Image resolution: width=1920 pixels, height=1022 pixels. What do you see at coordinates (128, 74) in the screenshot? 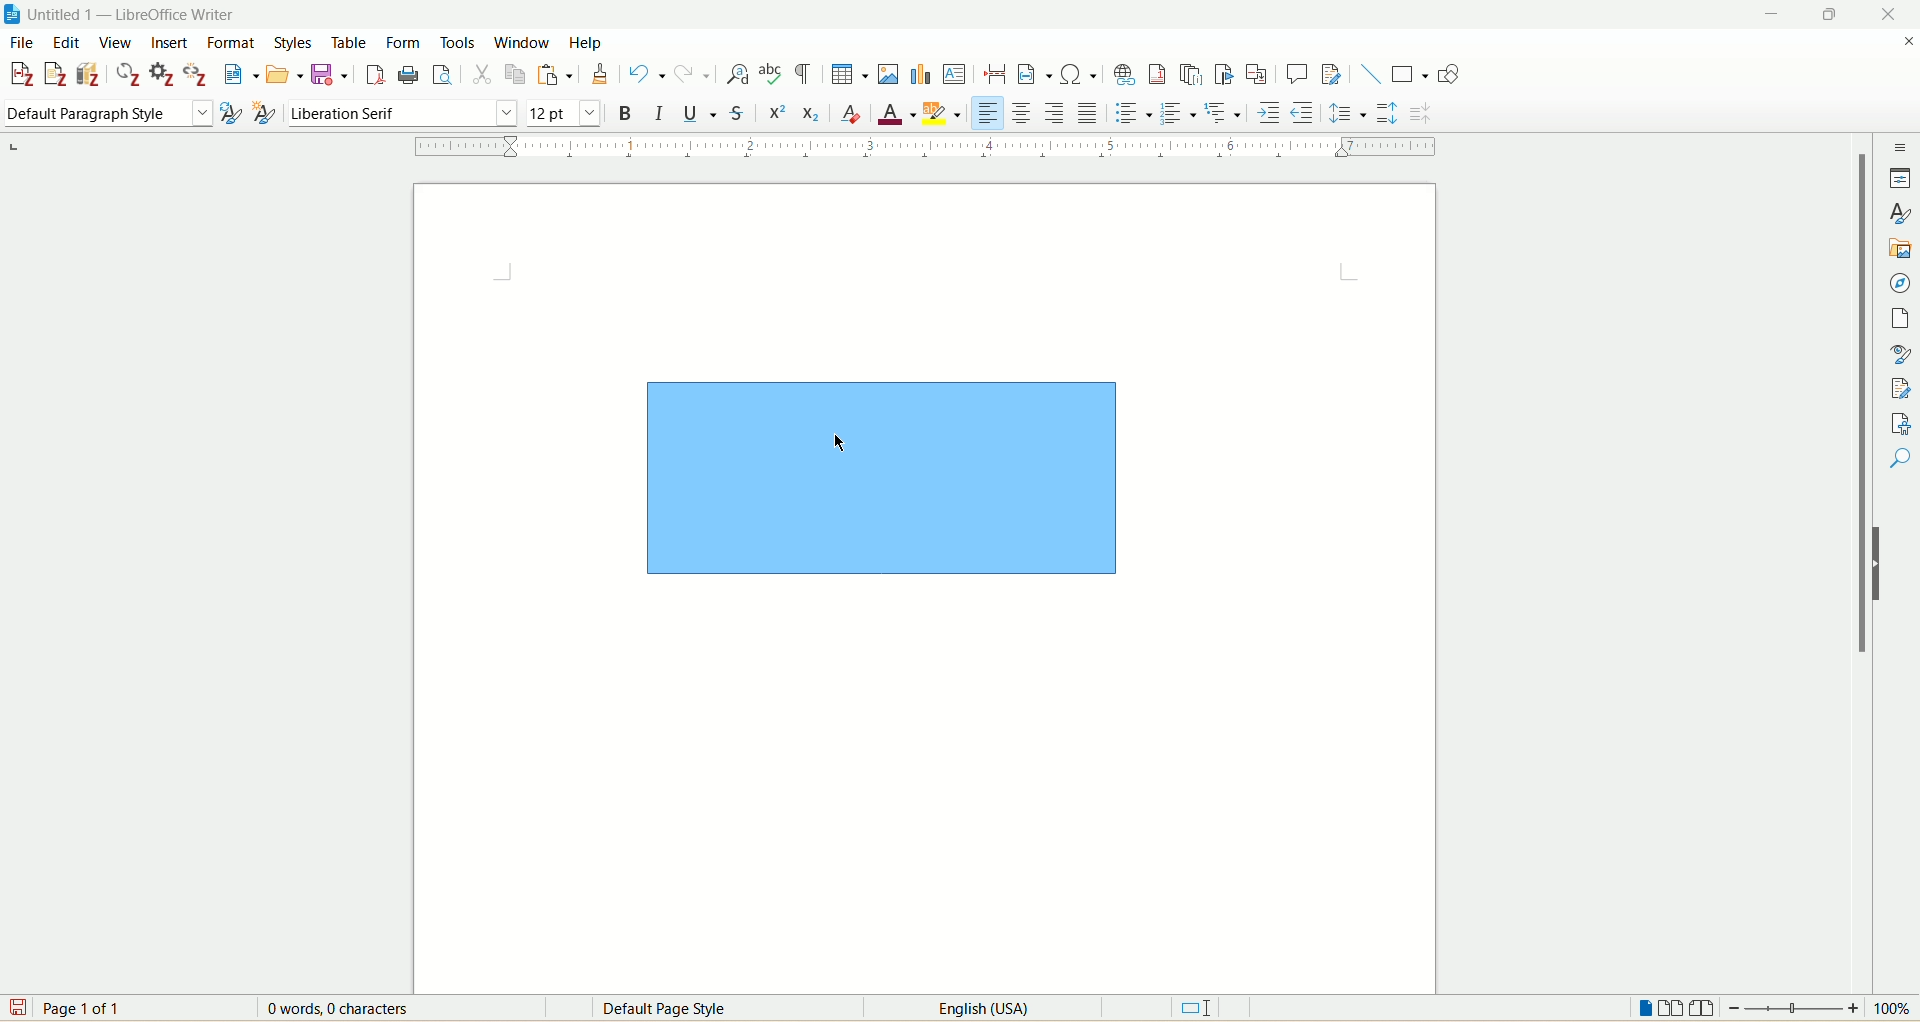
I see `refresh` at bounding box center [128, 74].